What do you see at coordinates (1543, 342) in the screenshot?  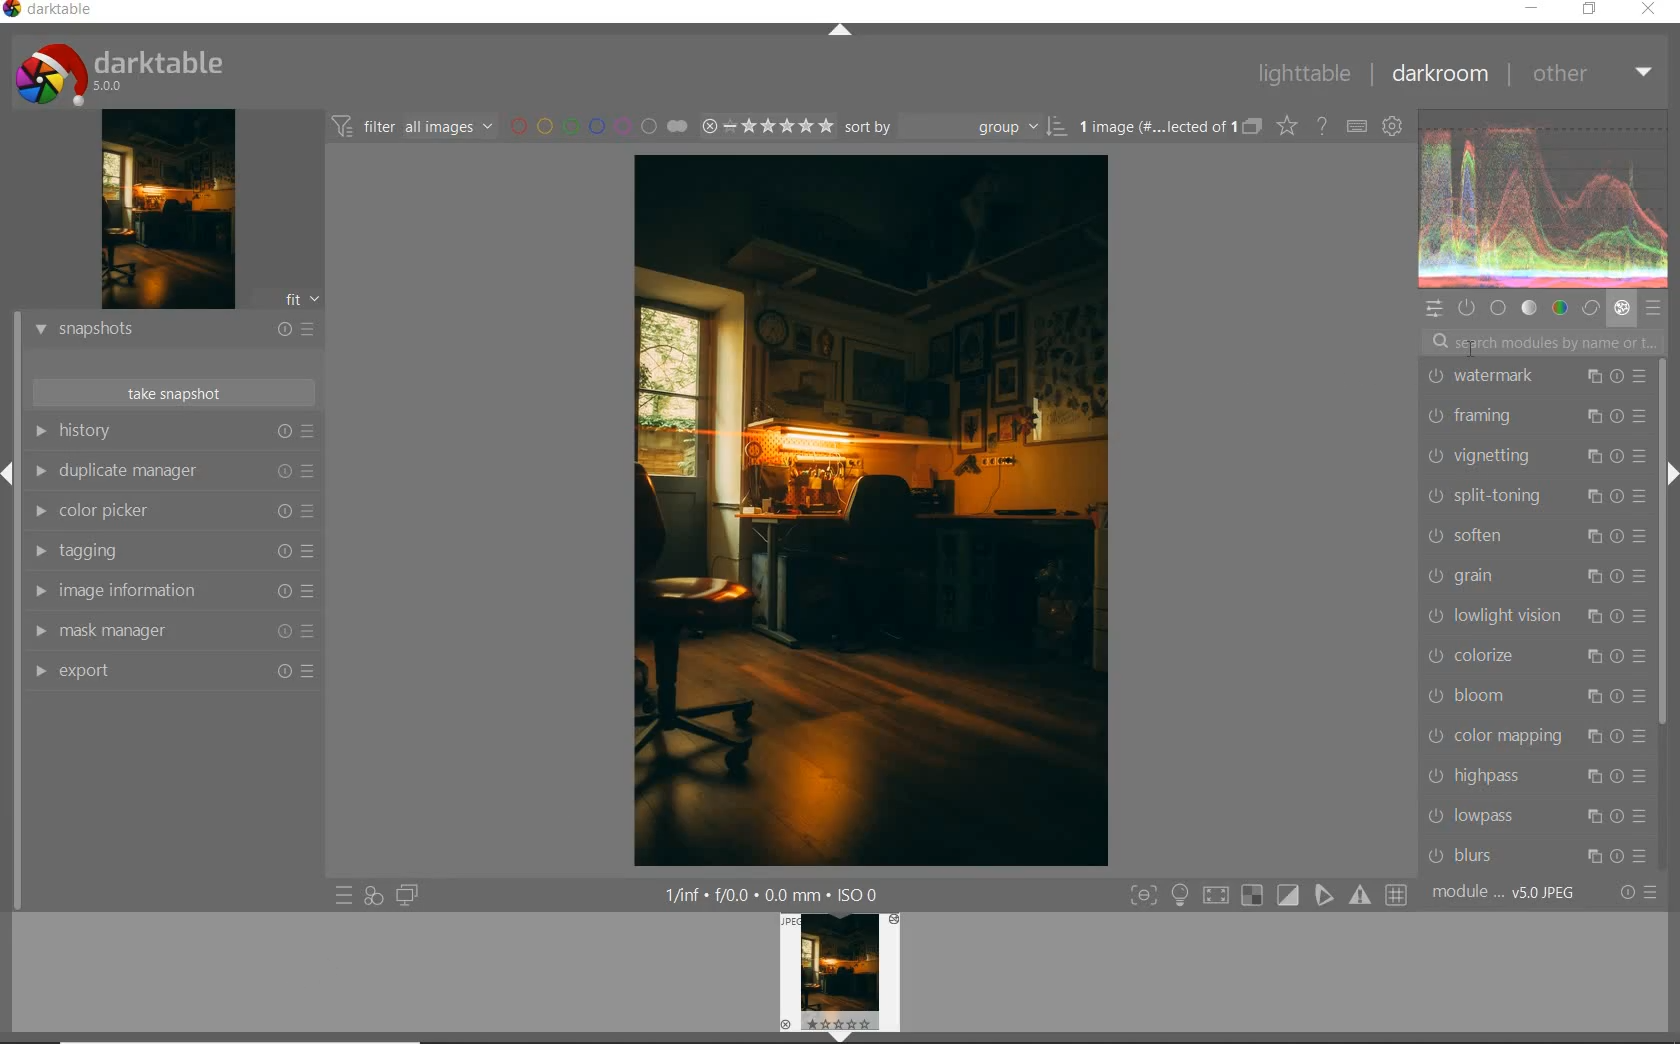 I see `search modules by name` at bounding box center [1543, 342].